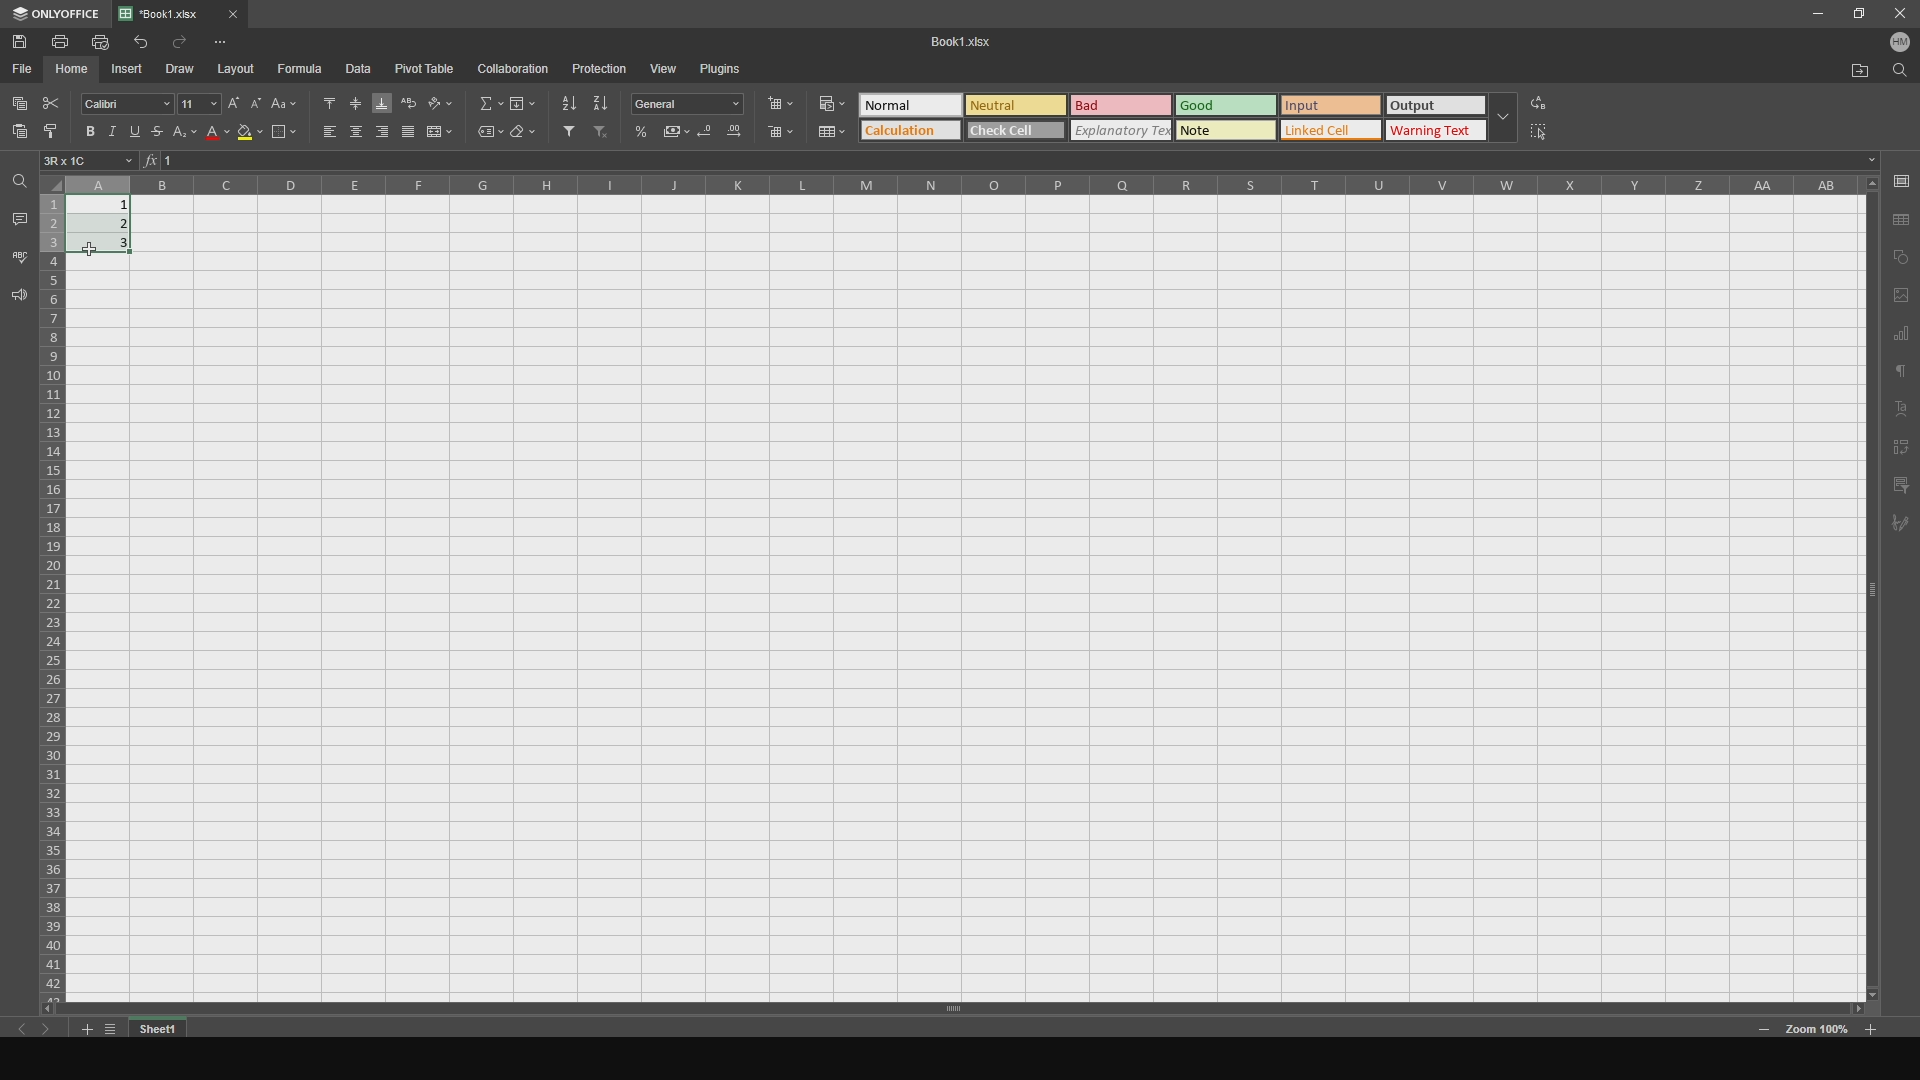 The image size is (1920, 1080). I want to click on justified, so click(408, 133).